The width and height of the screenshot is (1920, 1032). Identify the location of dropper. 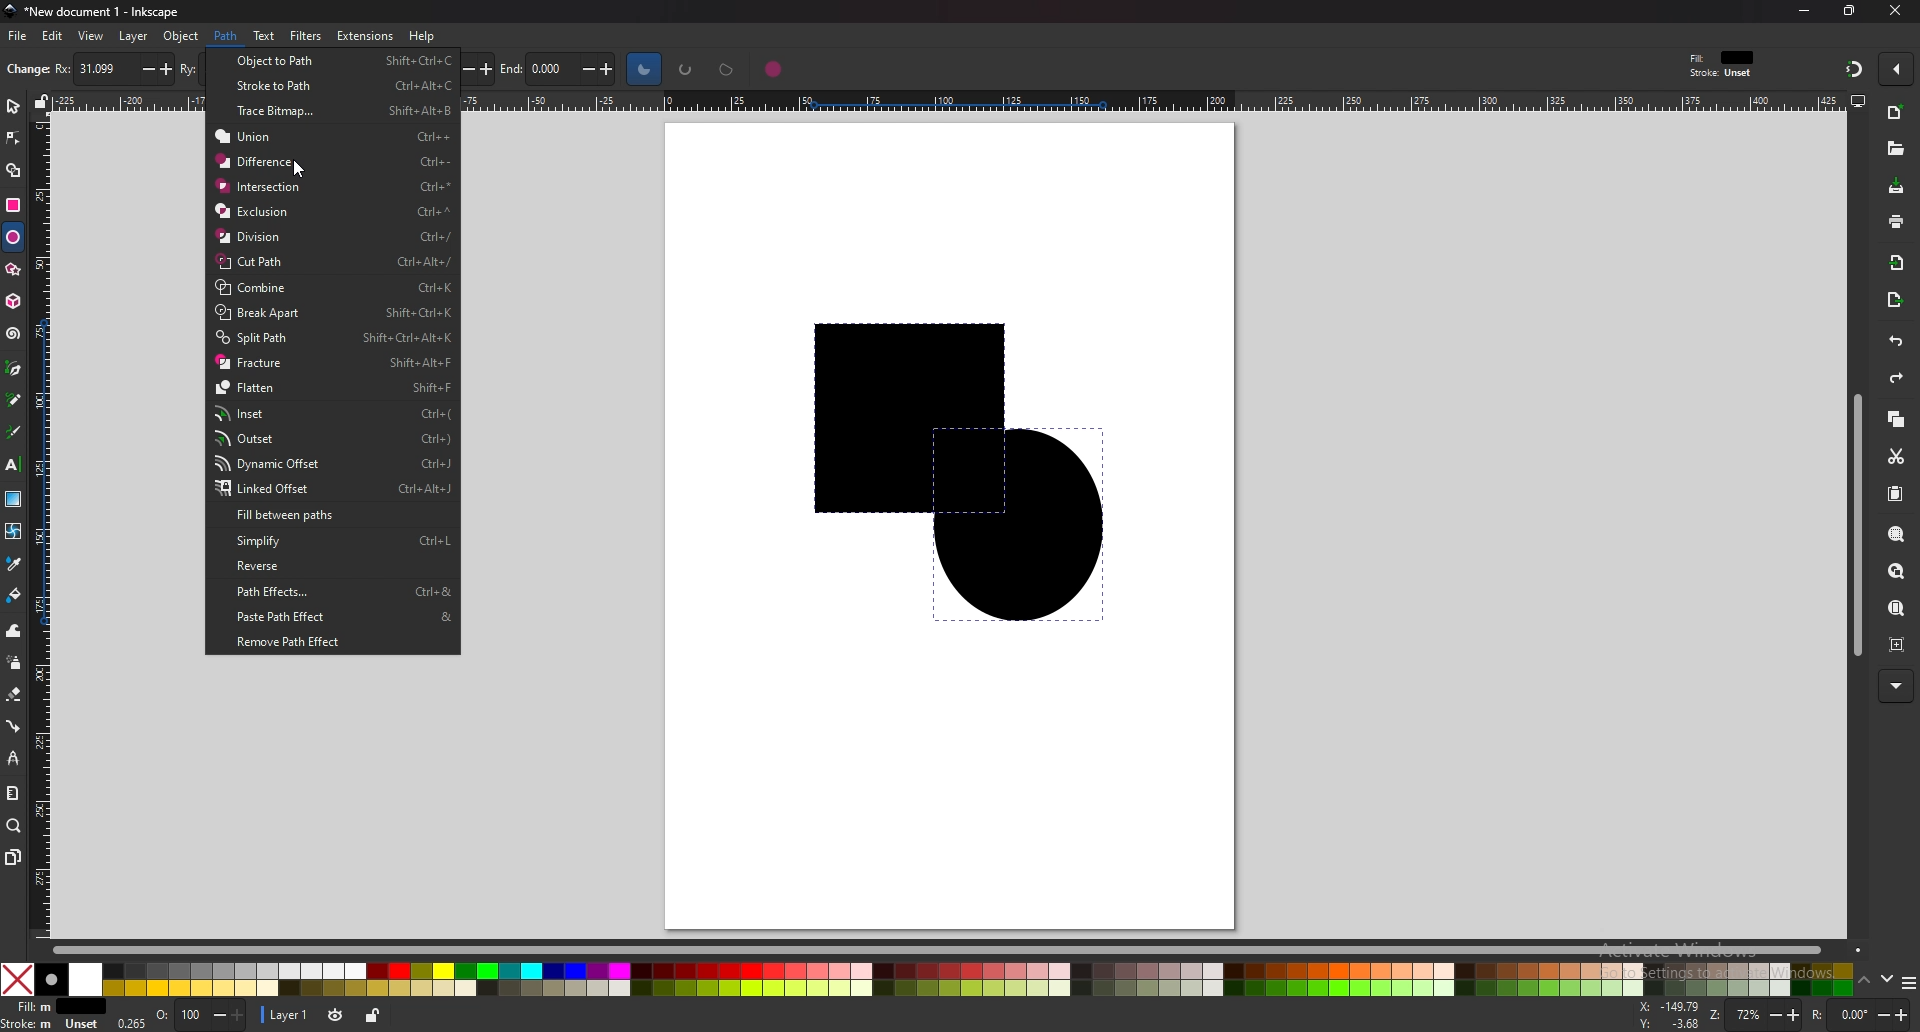
(15, 565).